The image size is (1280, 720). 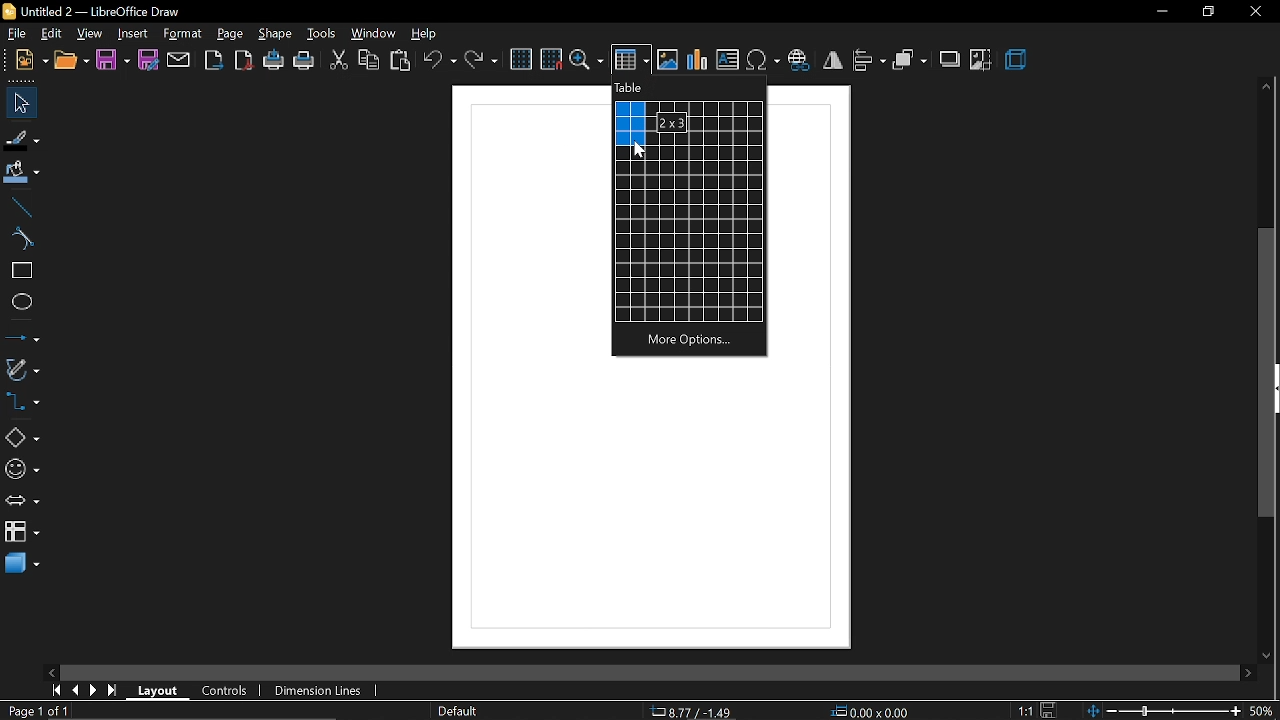 I want to click on window, so click(x=375, y=36).